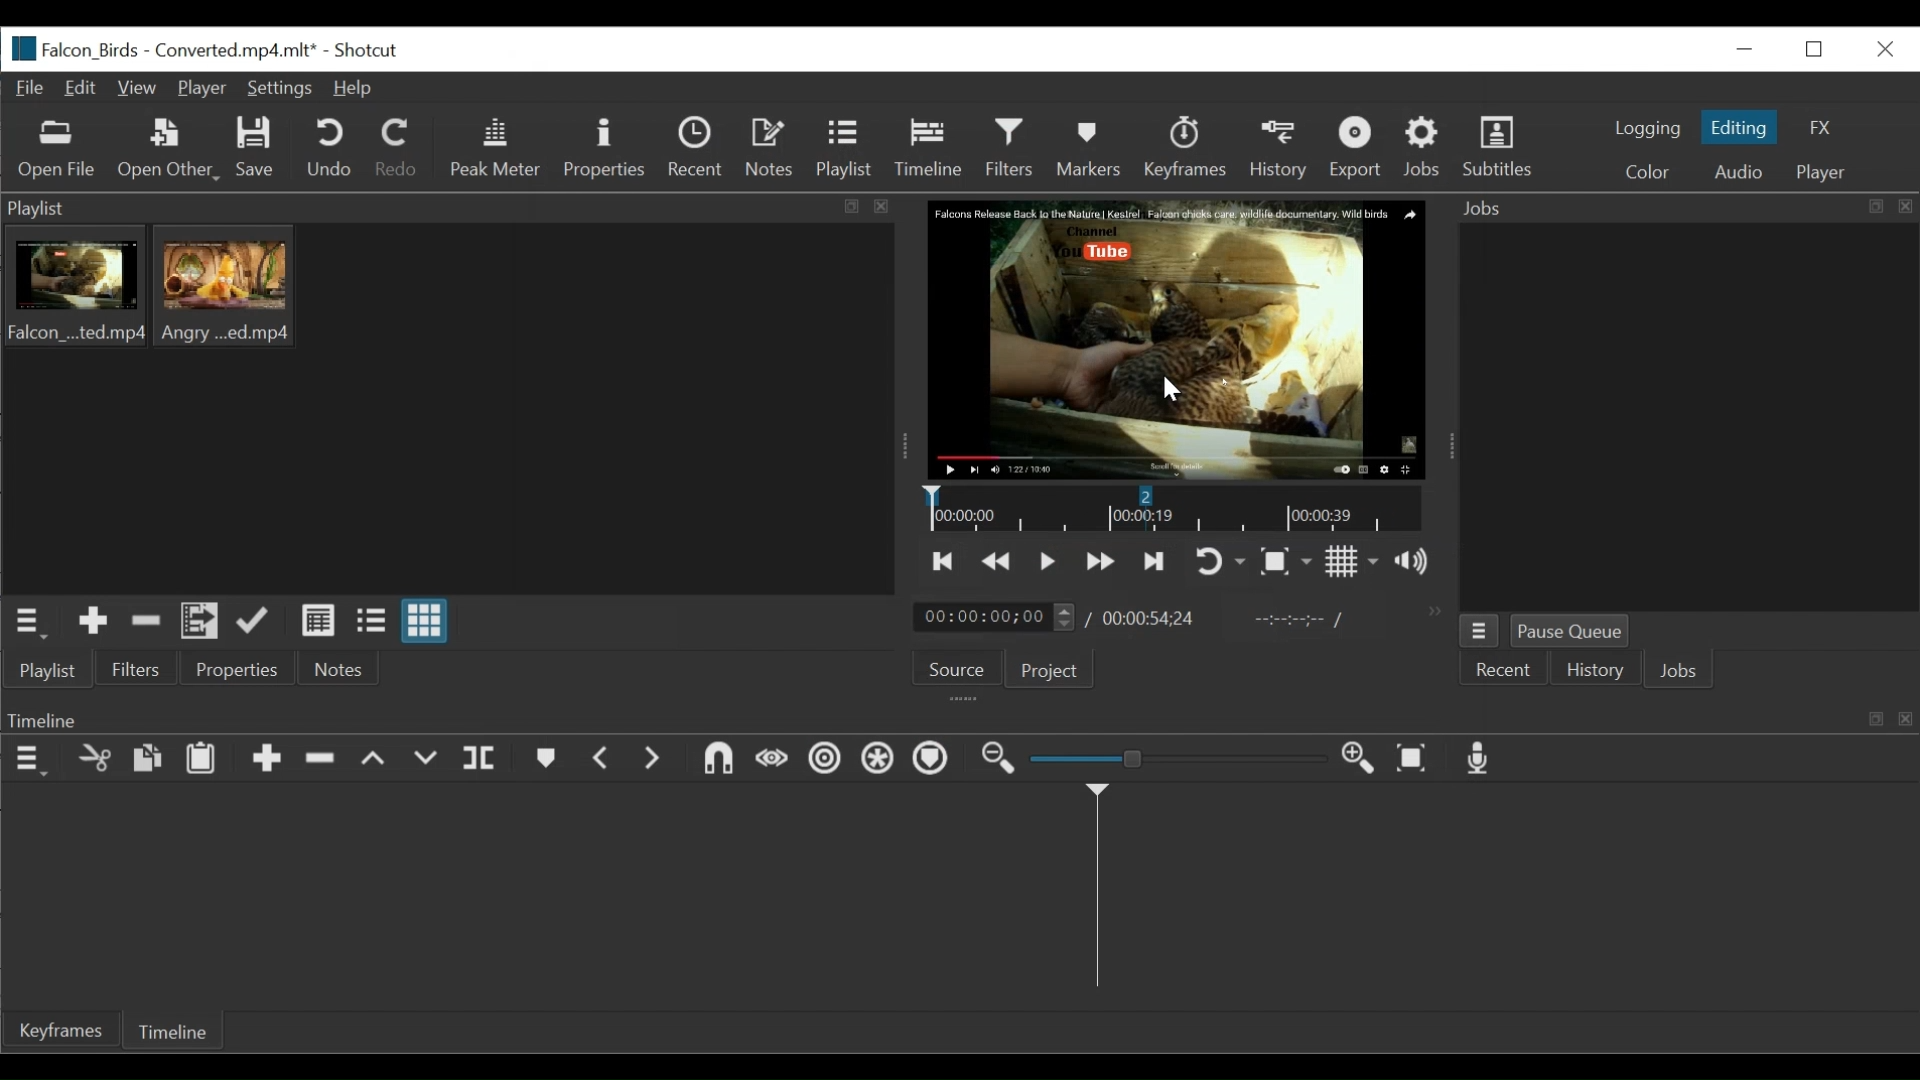 The height and width of the screenshot is (1080, 1920). I want to click on Help, so click(352, 90).